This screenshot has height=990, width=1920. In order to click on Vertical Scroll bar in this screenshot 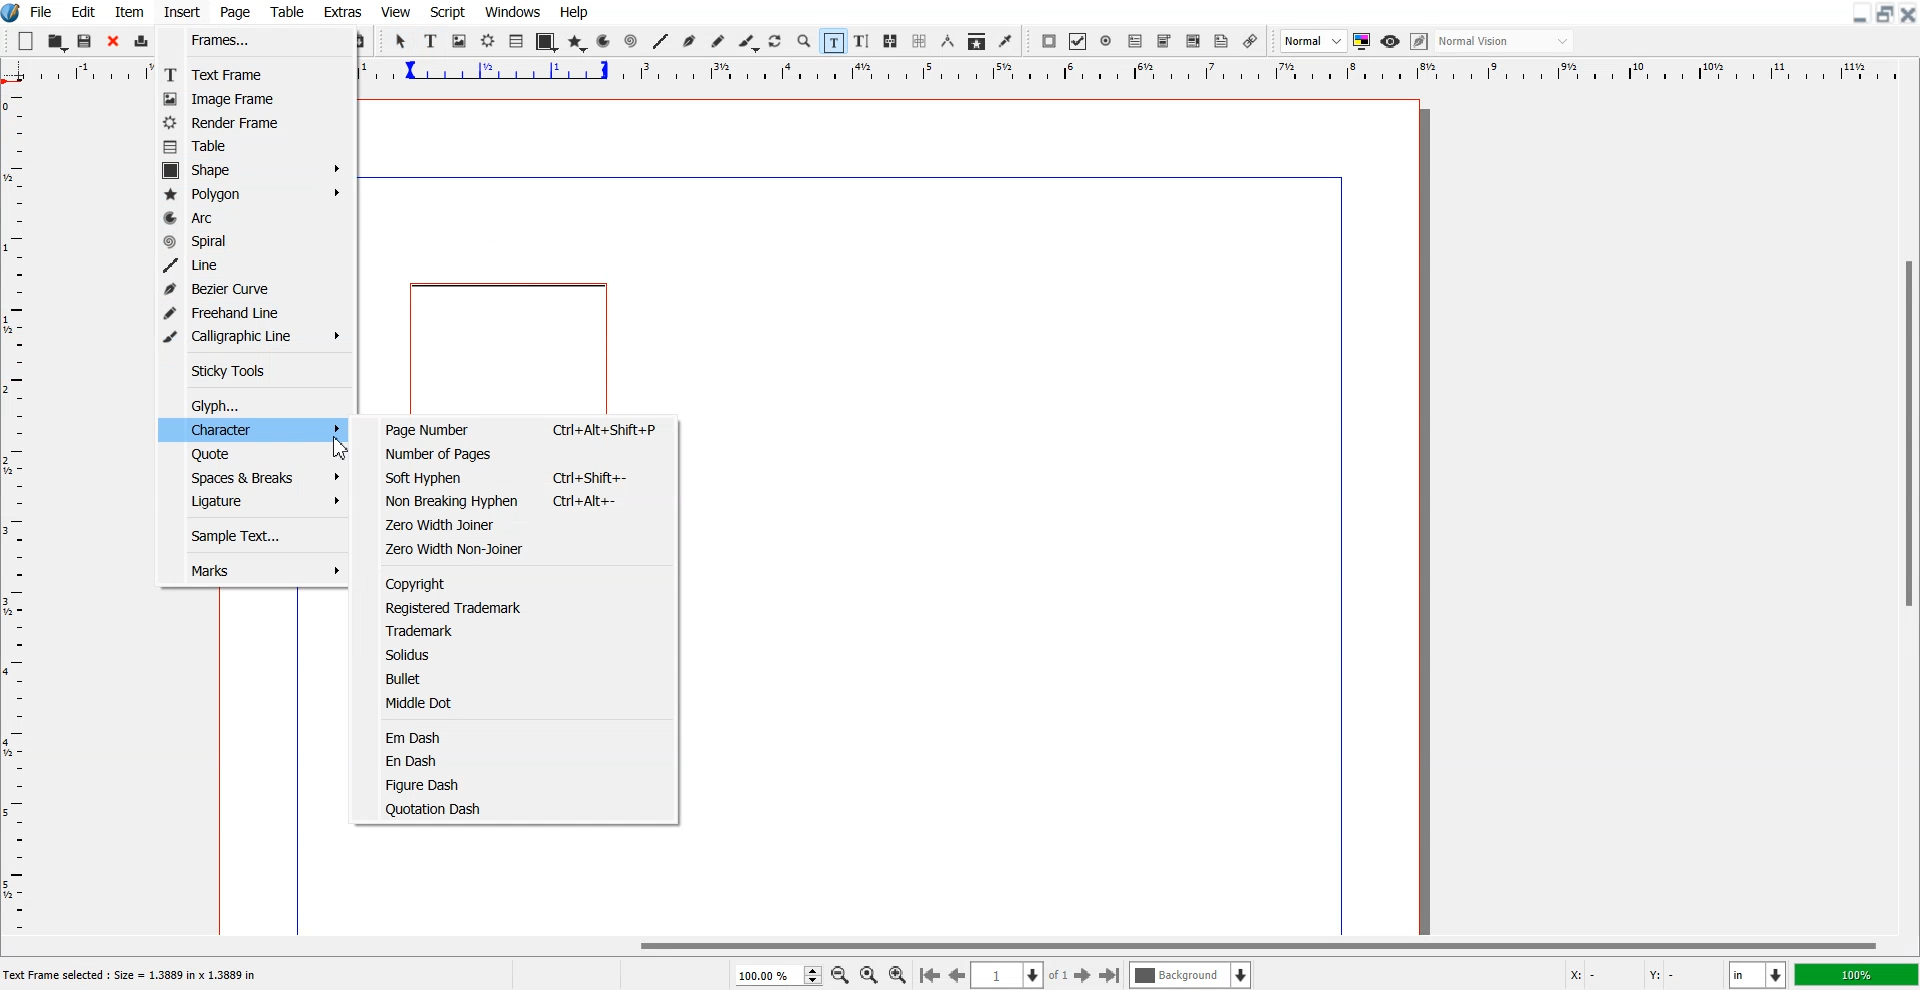, I will do `click(1908, 510)`.